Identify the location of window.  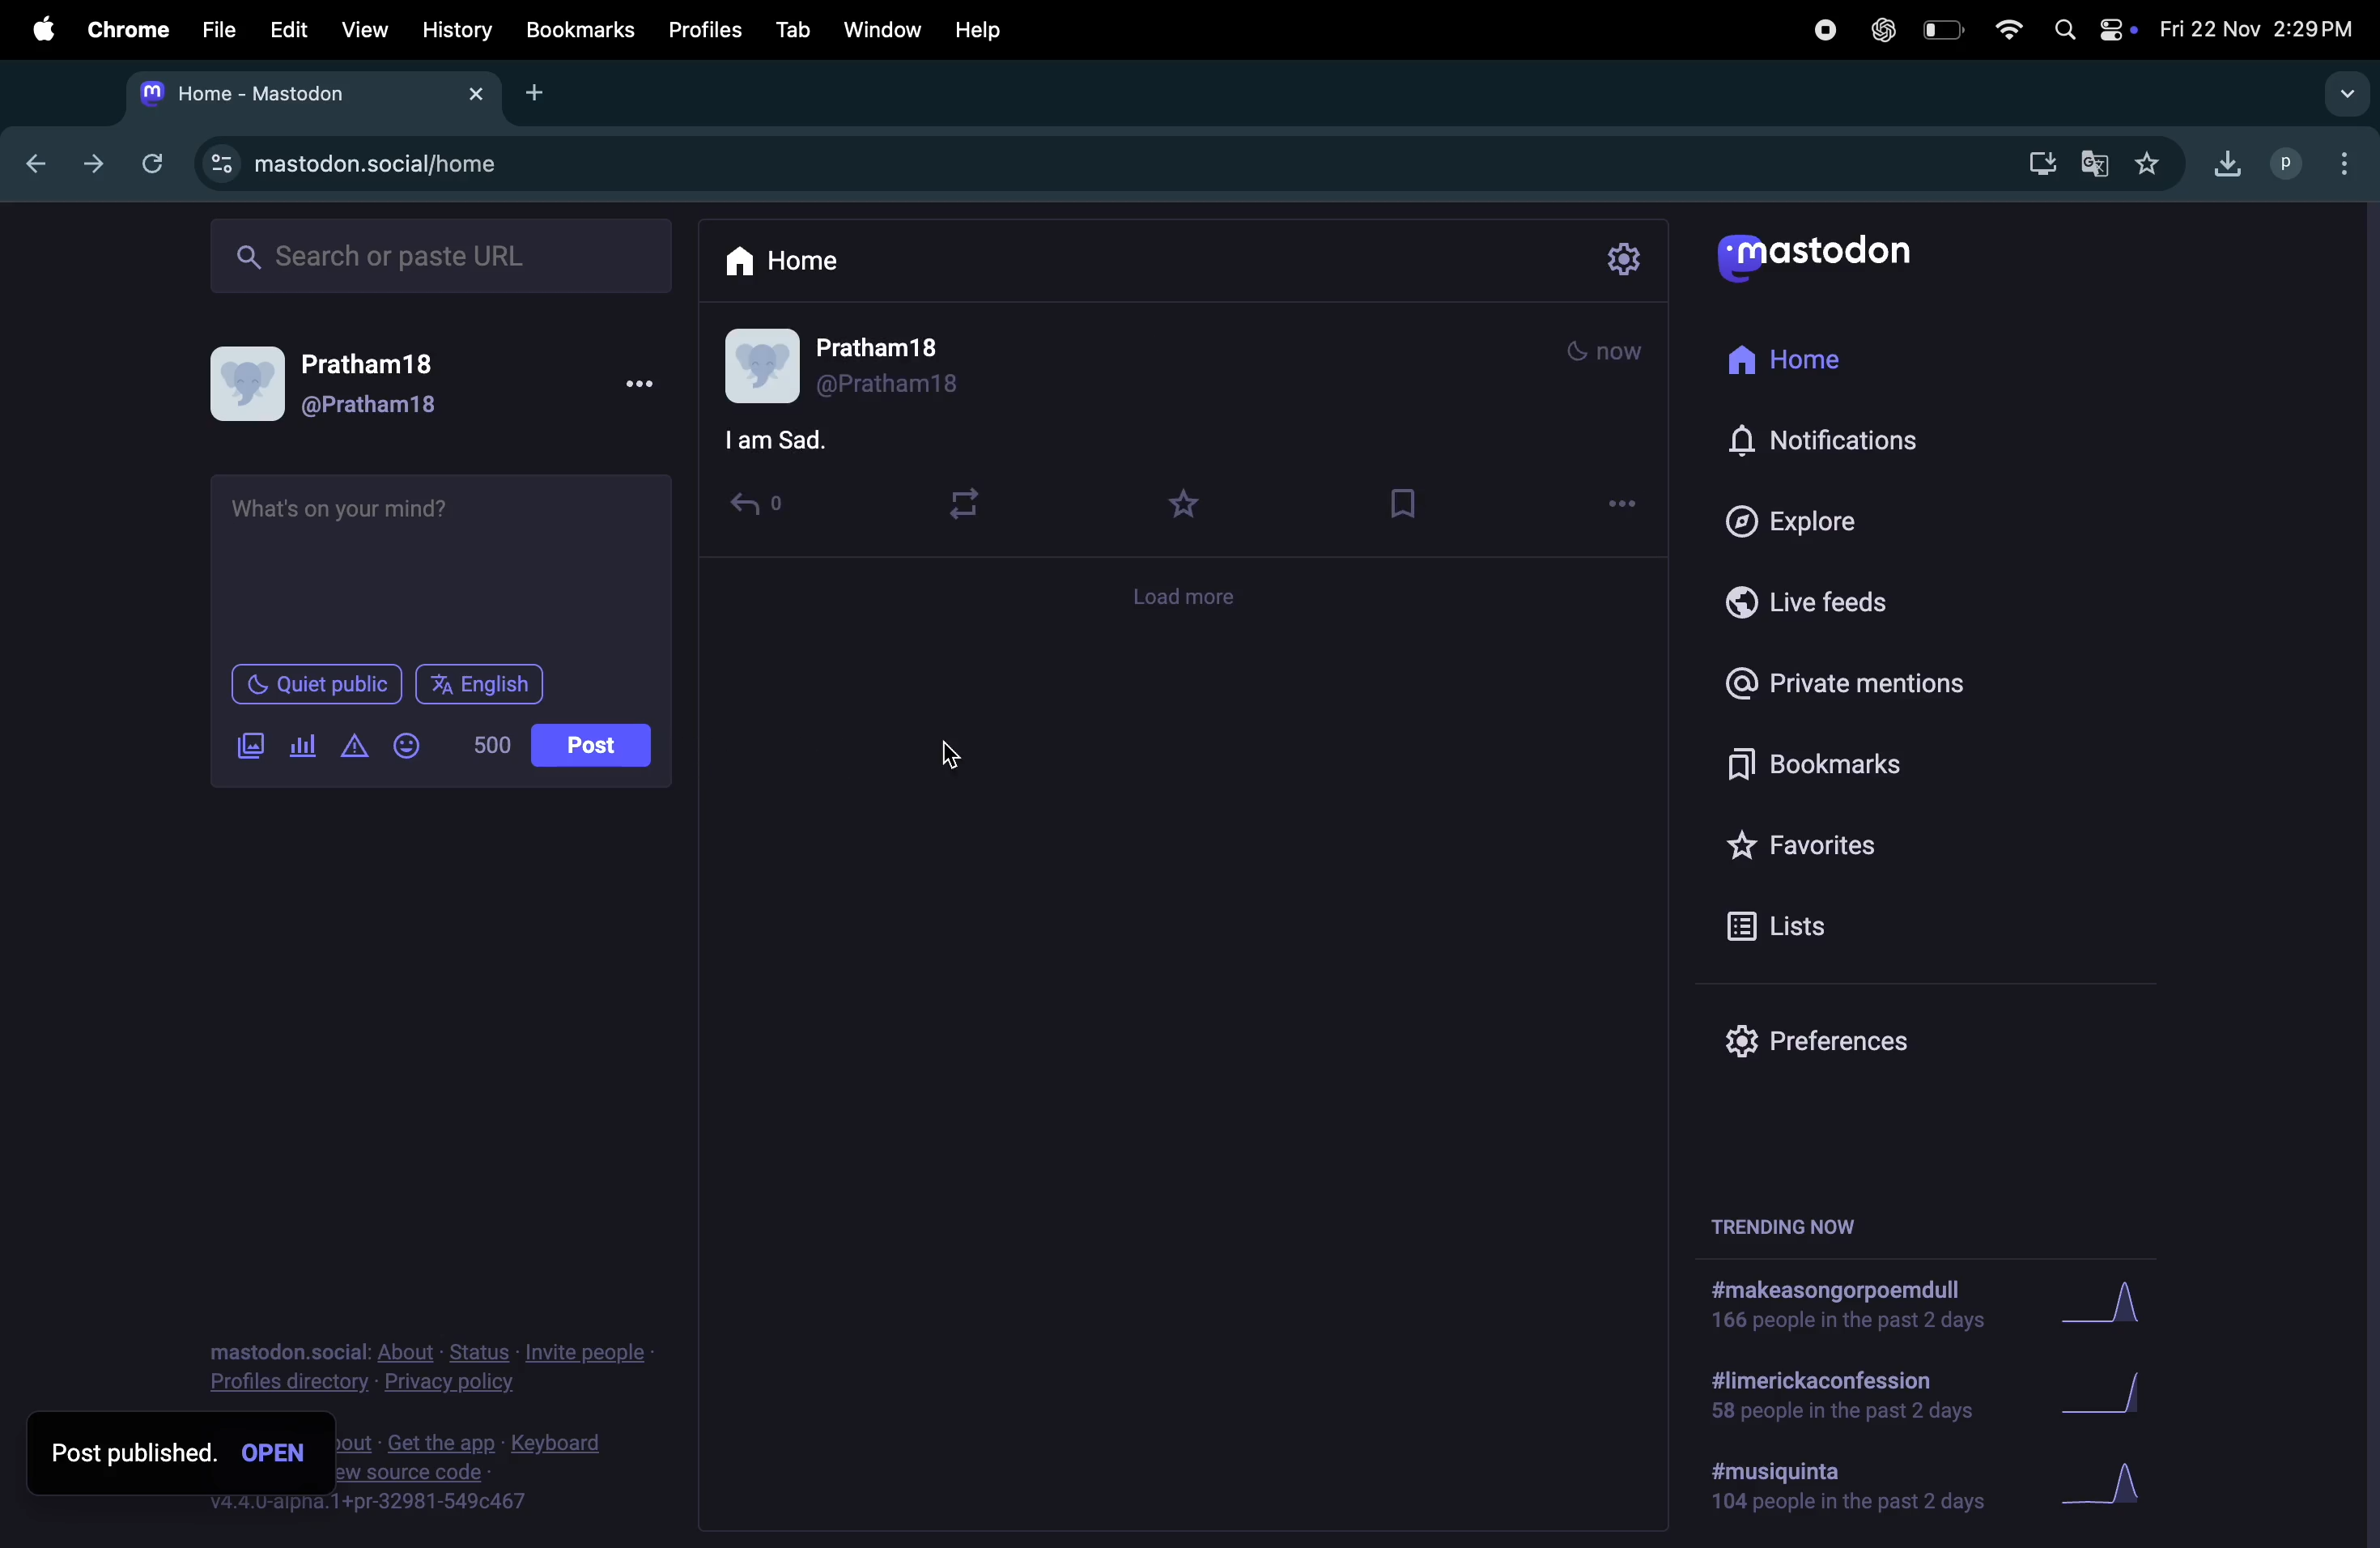
(880, 27).